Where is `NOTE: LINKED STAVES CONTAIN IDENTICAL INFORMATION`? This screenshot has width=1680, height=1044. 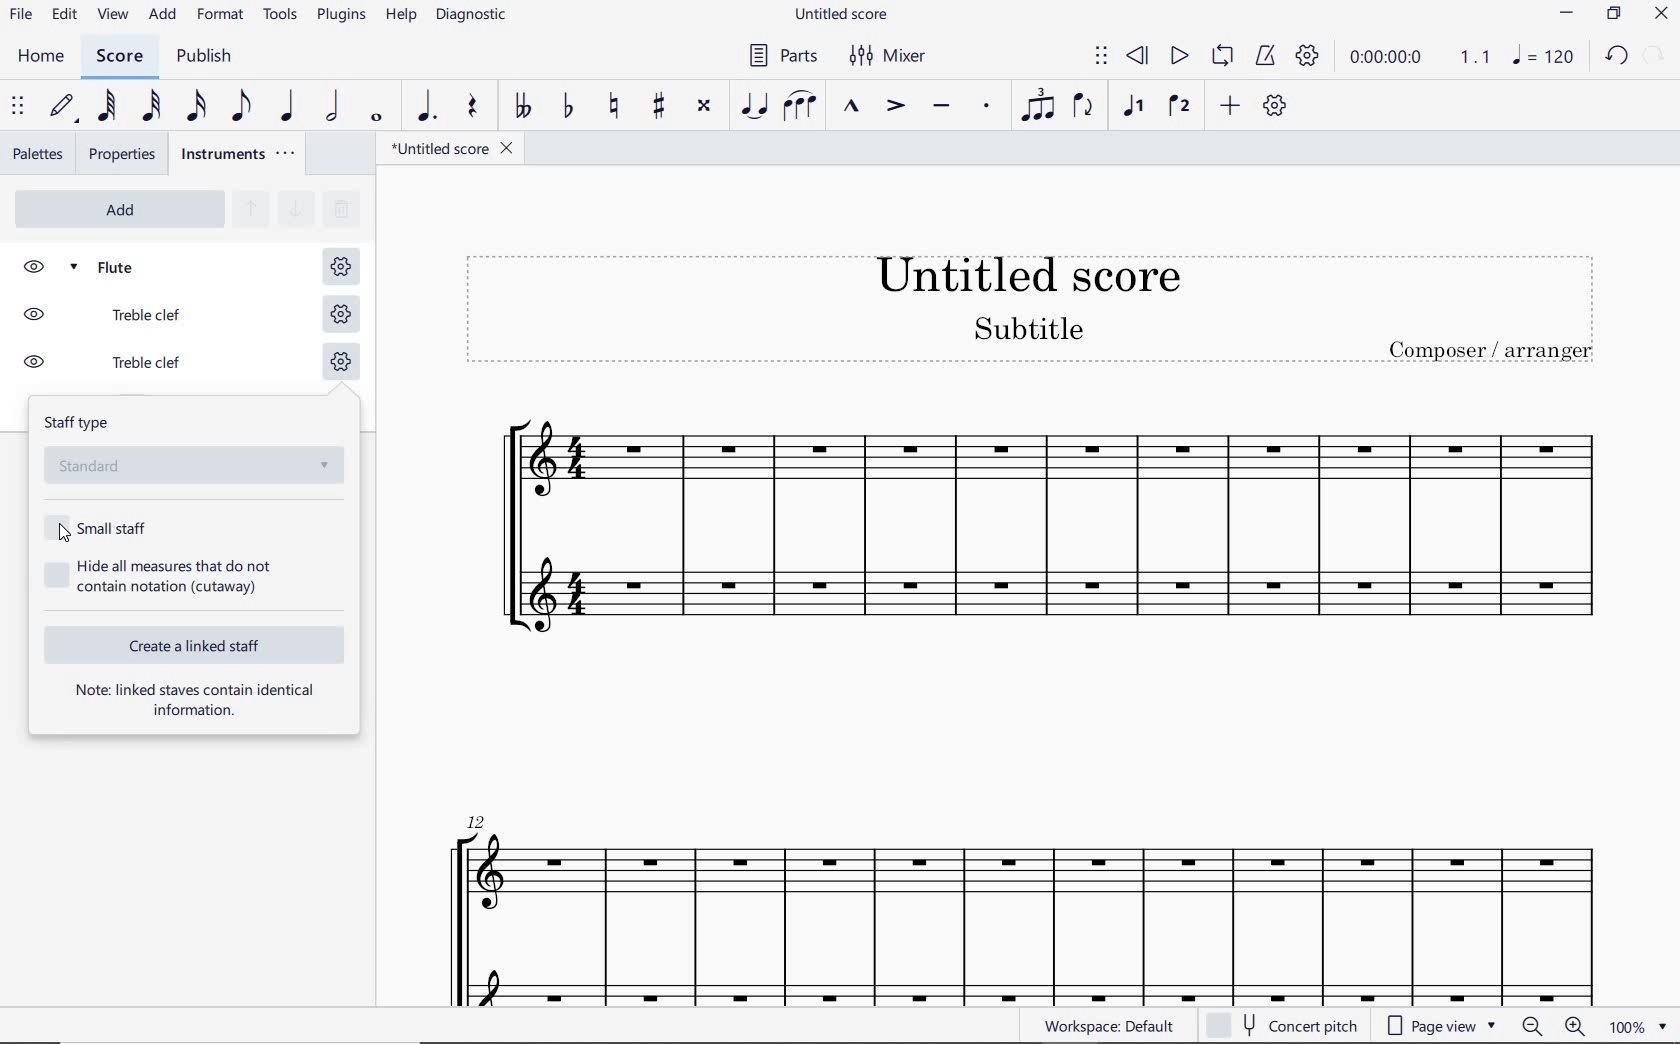
NOTE: LINKED STAVES CONTAIN IDENTICAL INFORMATION is located at coordinates (196, 700).